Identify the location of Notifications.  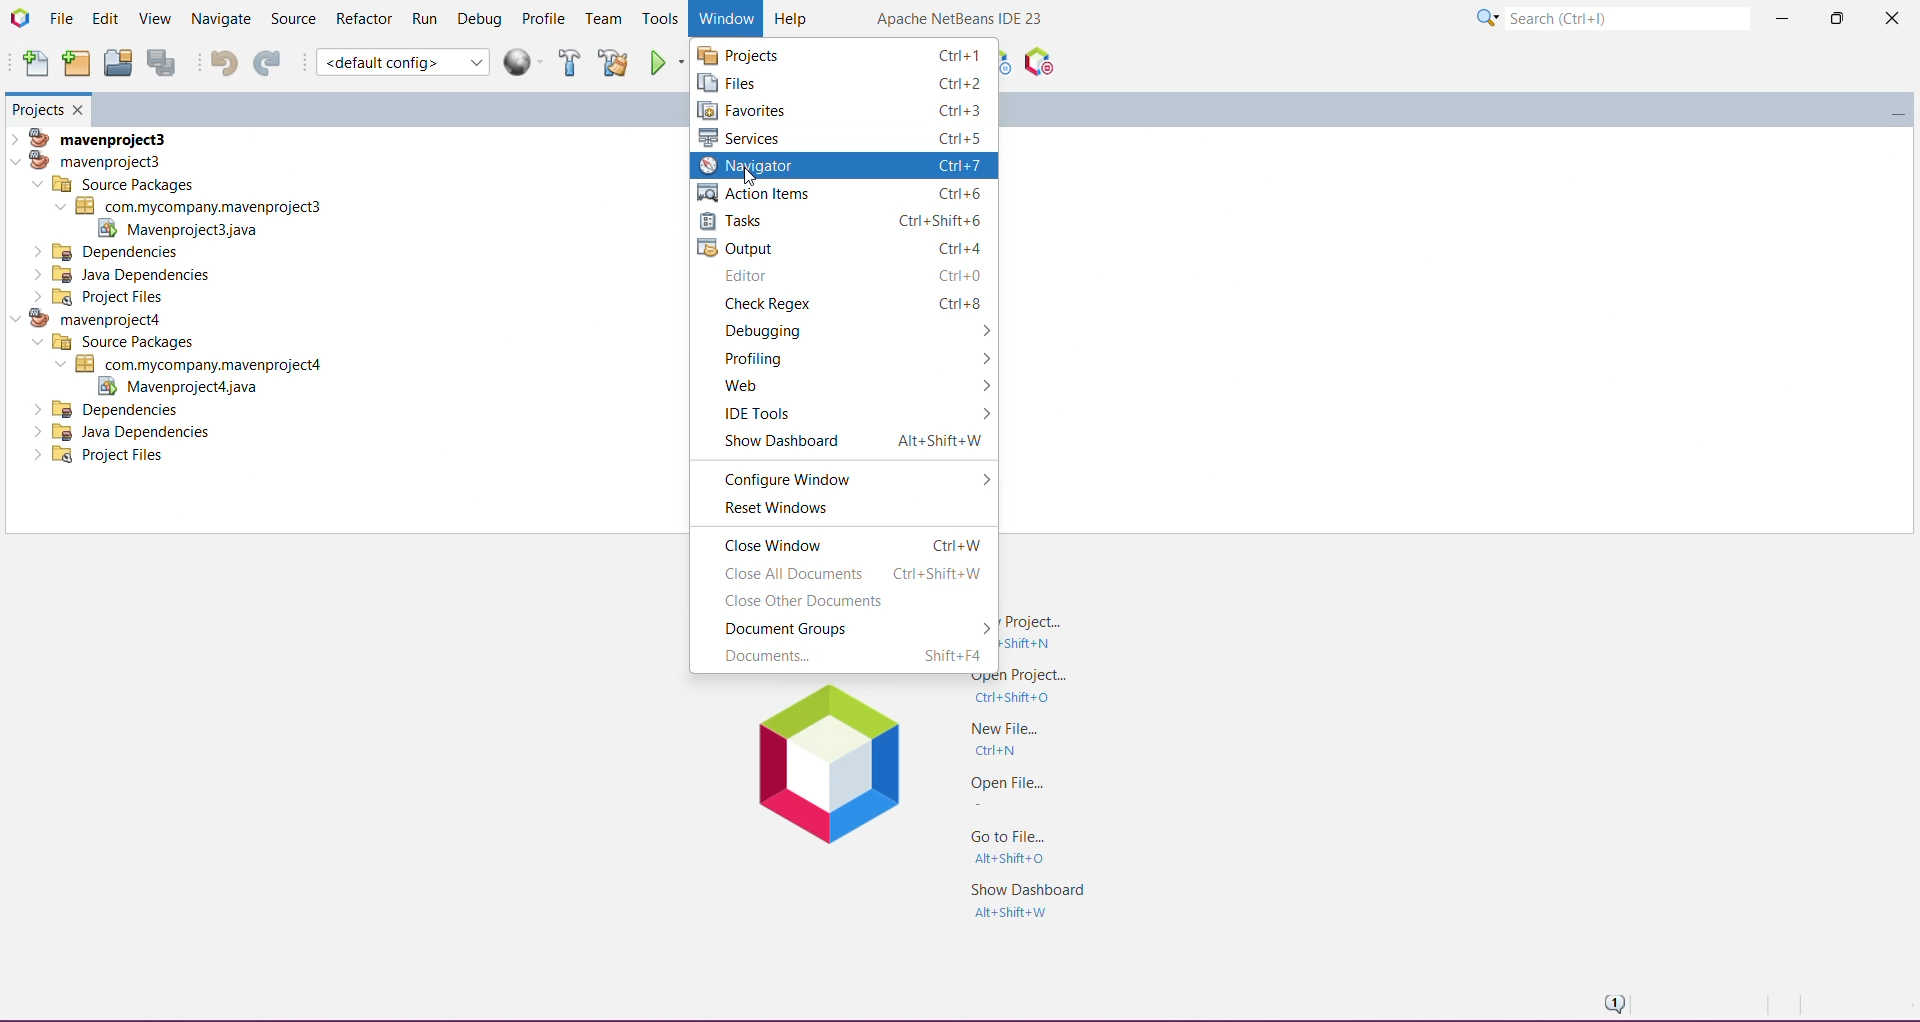
(1612, 1002).